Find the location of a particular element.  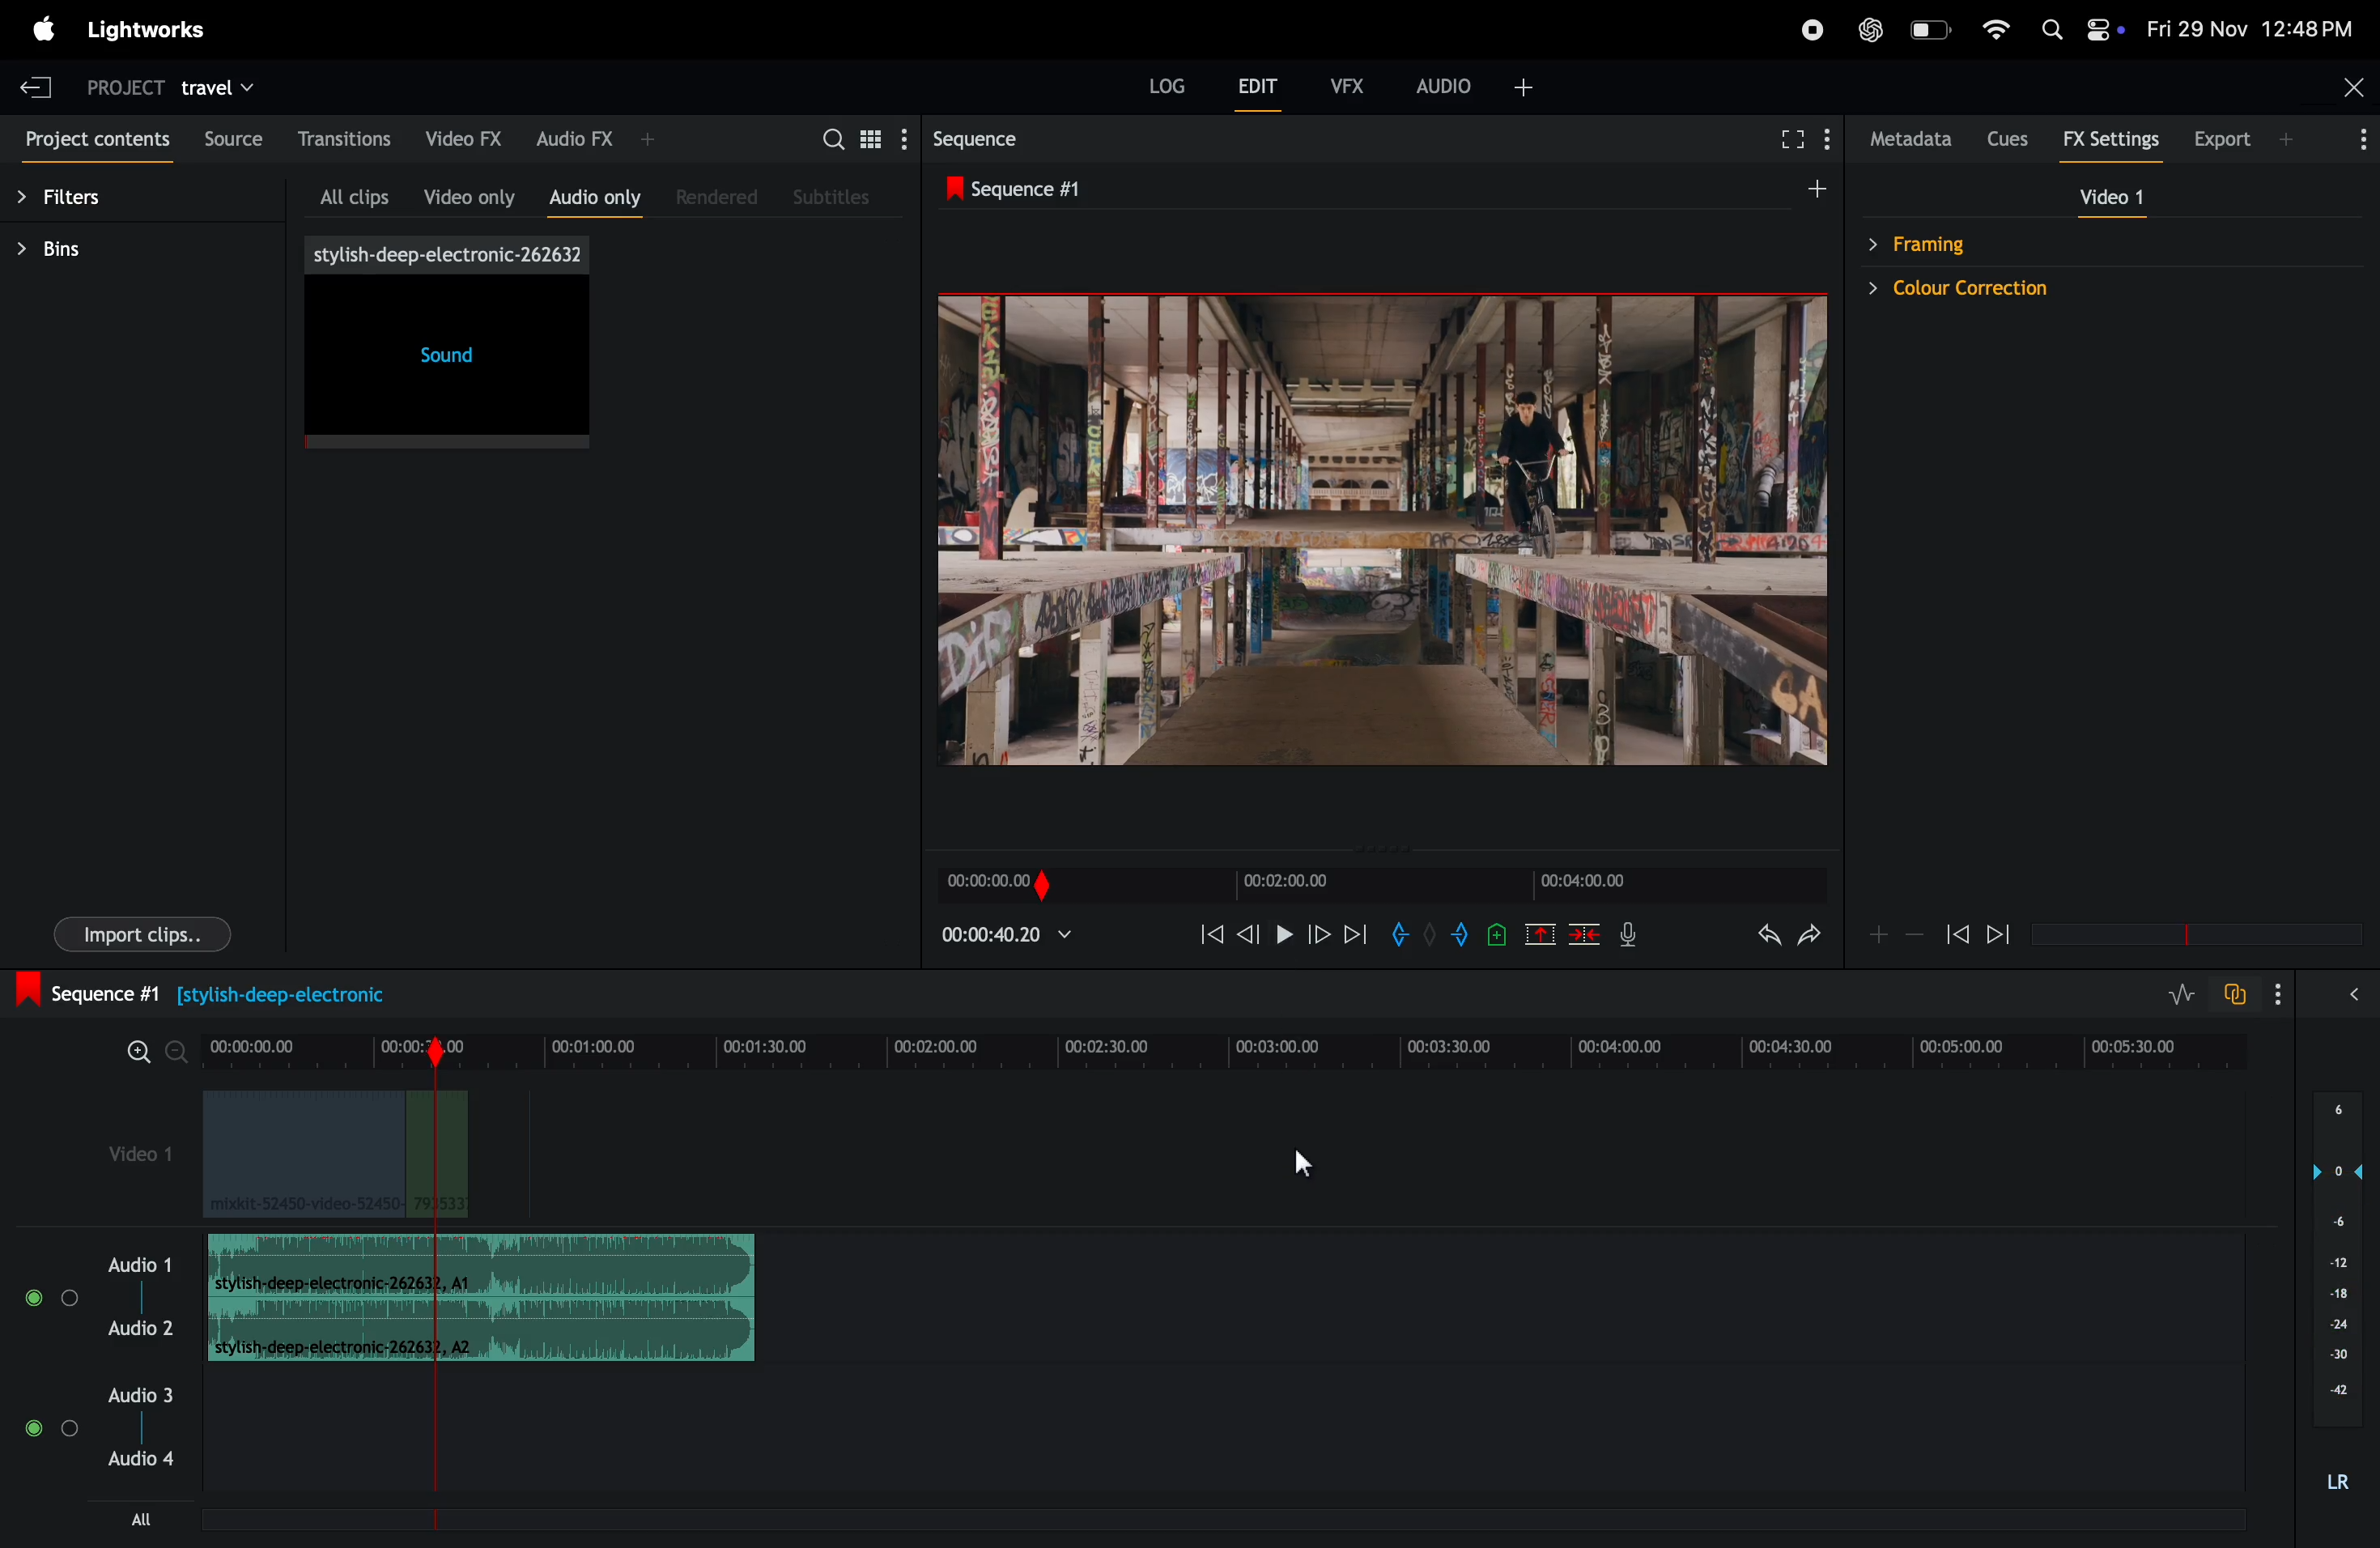

play back screen is located at coordinates (1370, 532).